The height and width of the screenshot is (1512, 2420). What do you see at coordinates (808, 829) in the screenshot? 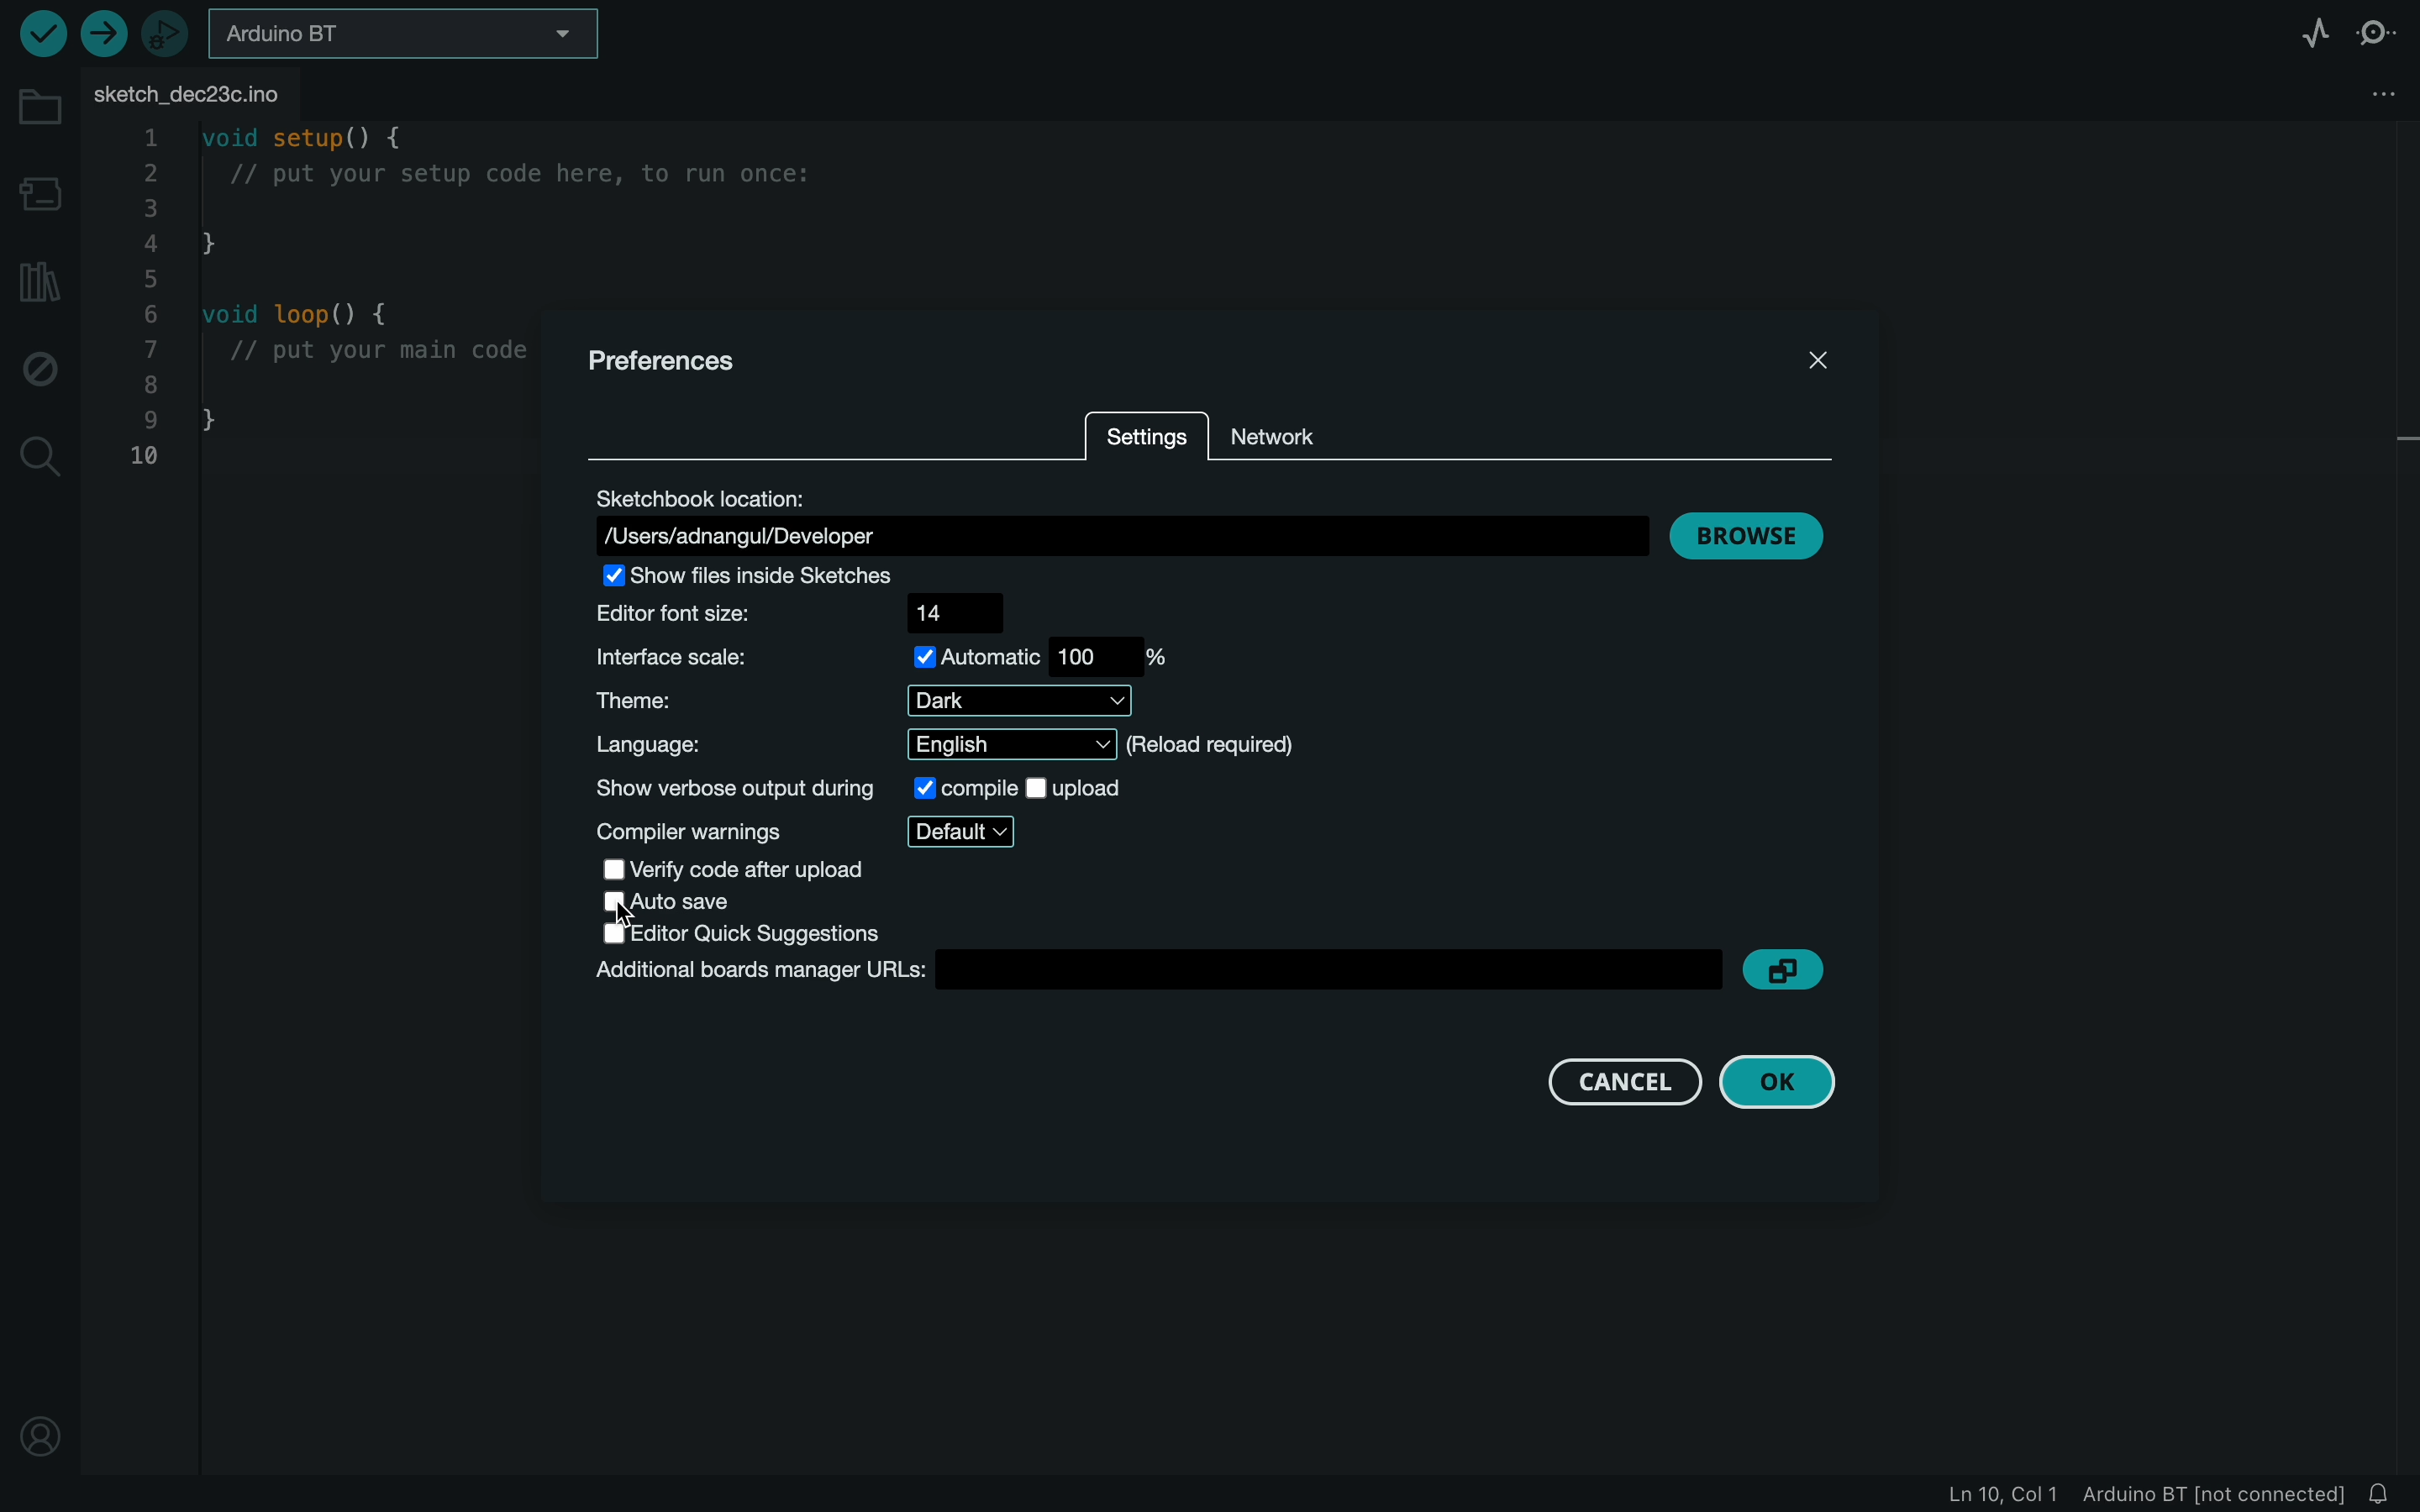
I see `warnings` at bounding box center [808, 829].